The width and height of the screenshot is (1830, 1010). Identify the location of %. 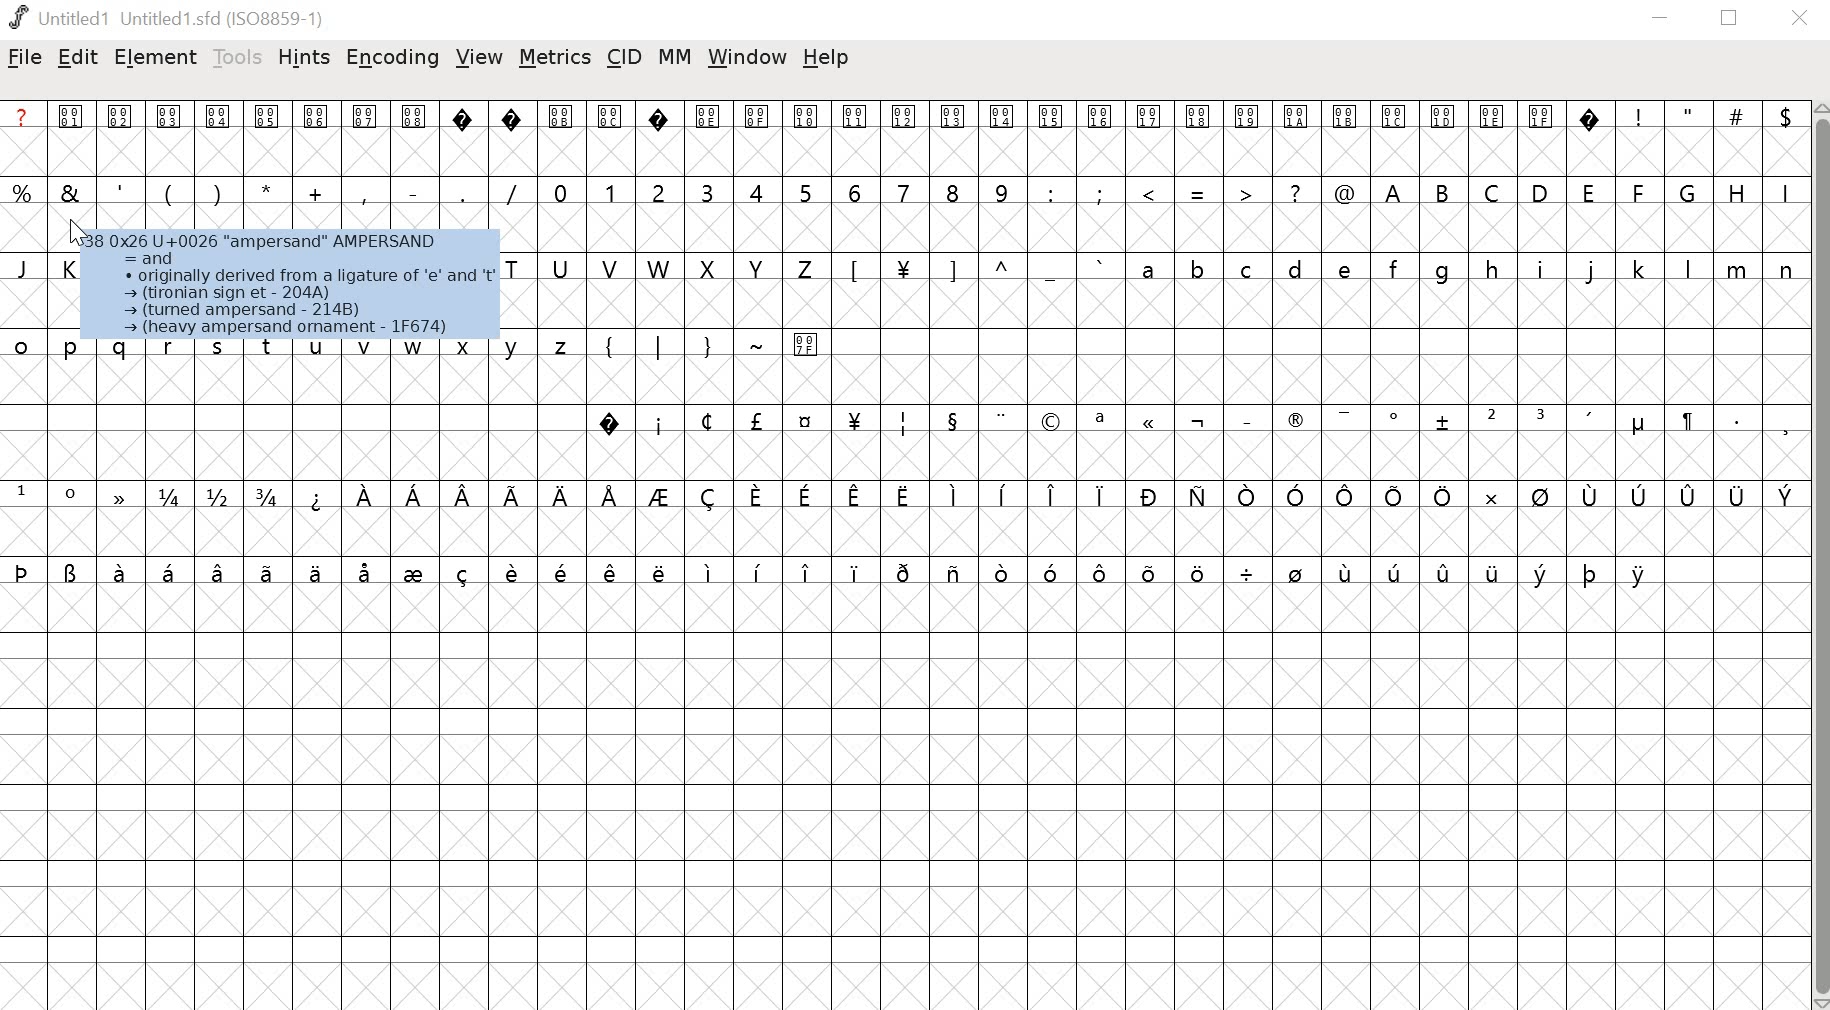
(24, 192).